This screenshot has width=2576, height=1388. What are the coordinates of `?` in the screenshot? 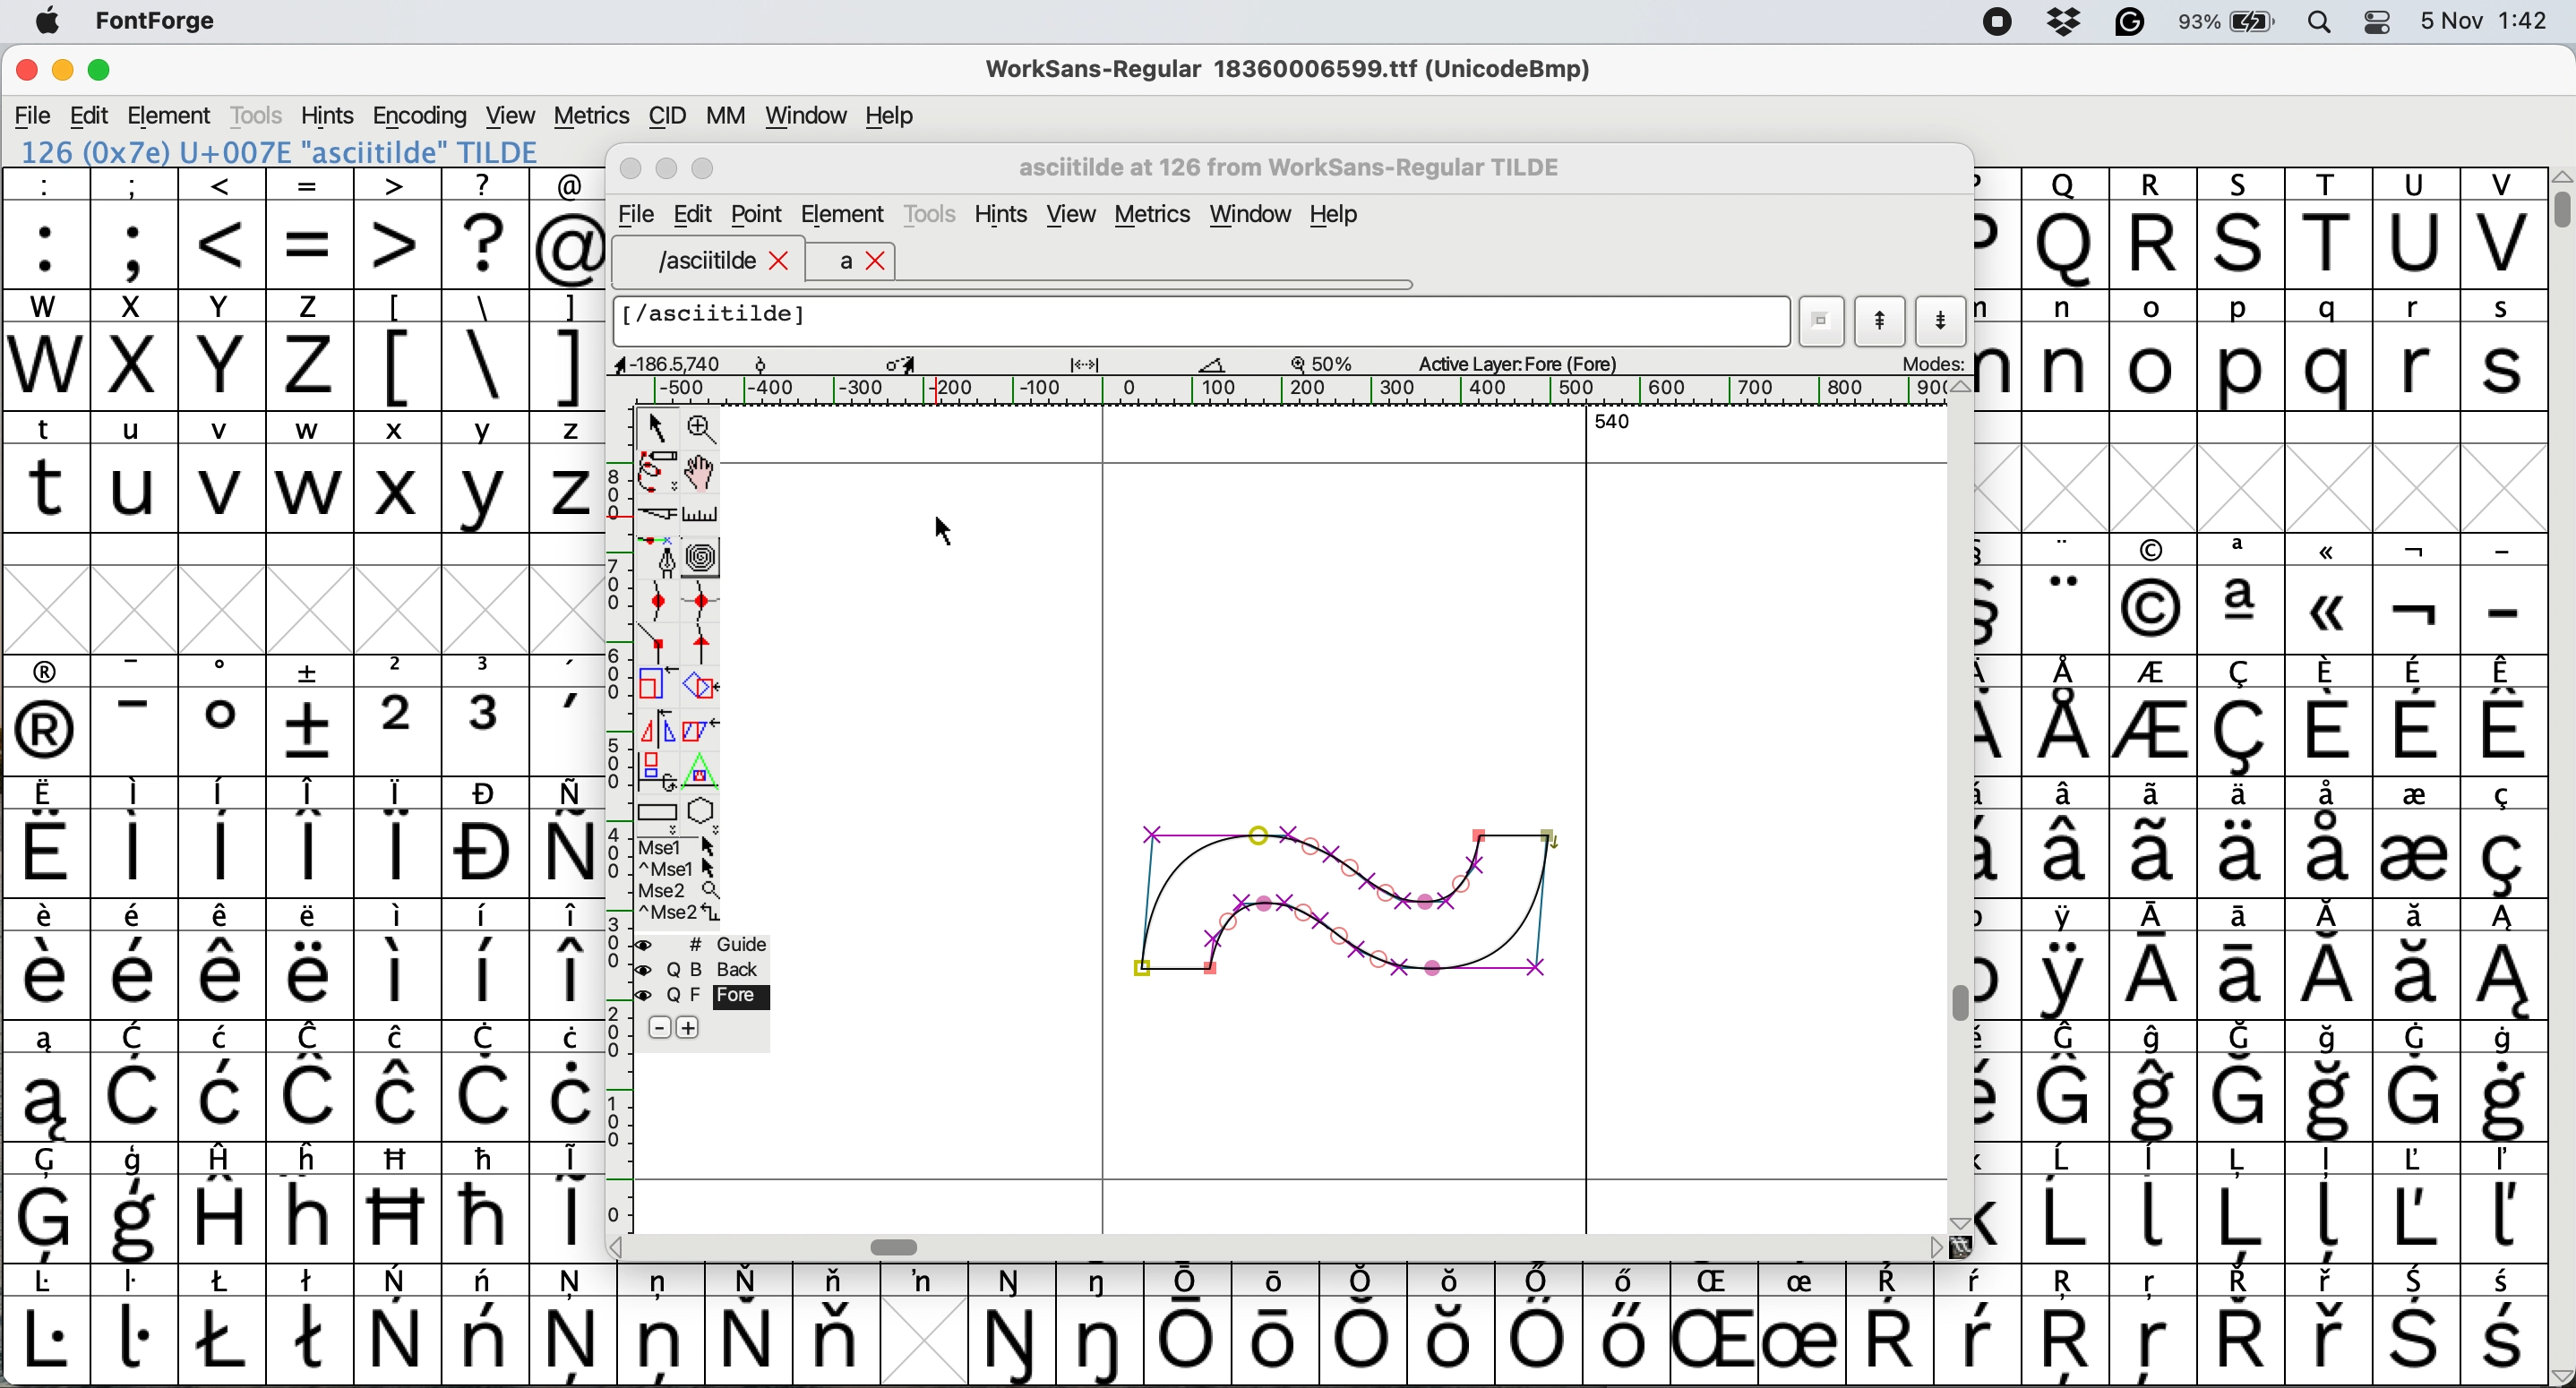 It's located at (485, 227).